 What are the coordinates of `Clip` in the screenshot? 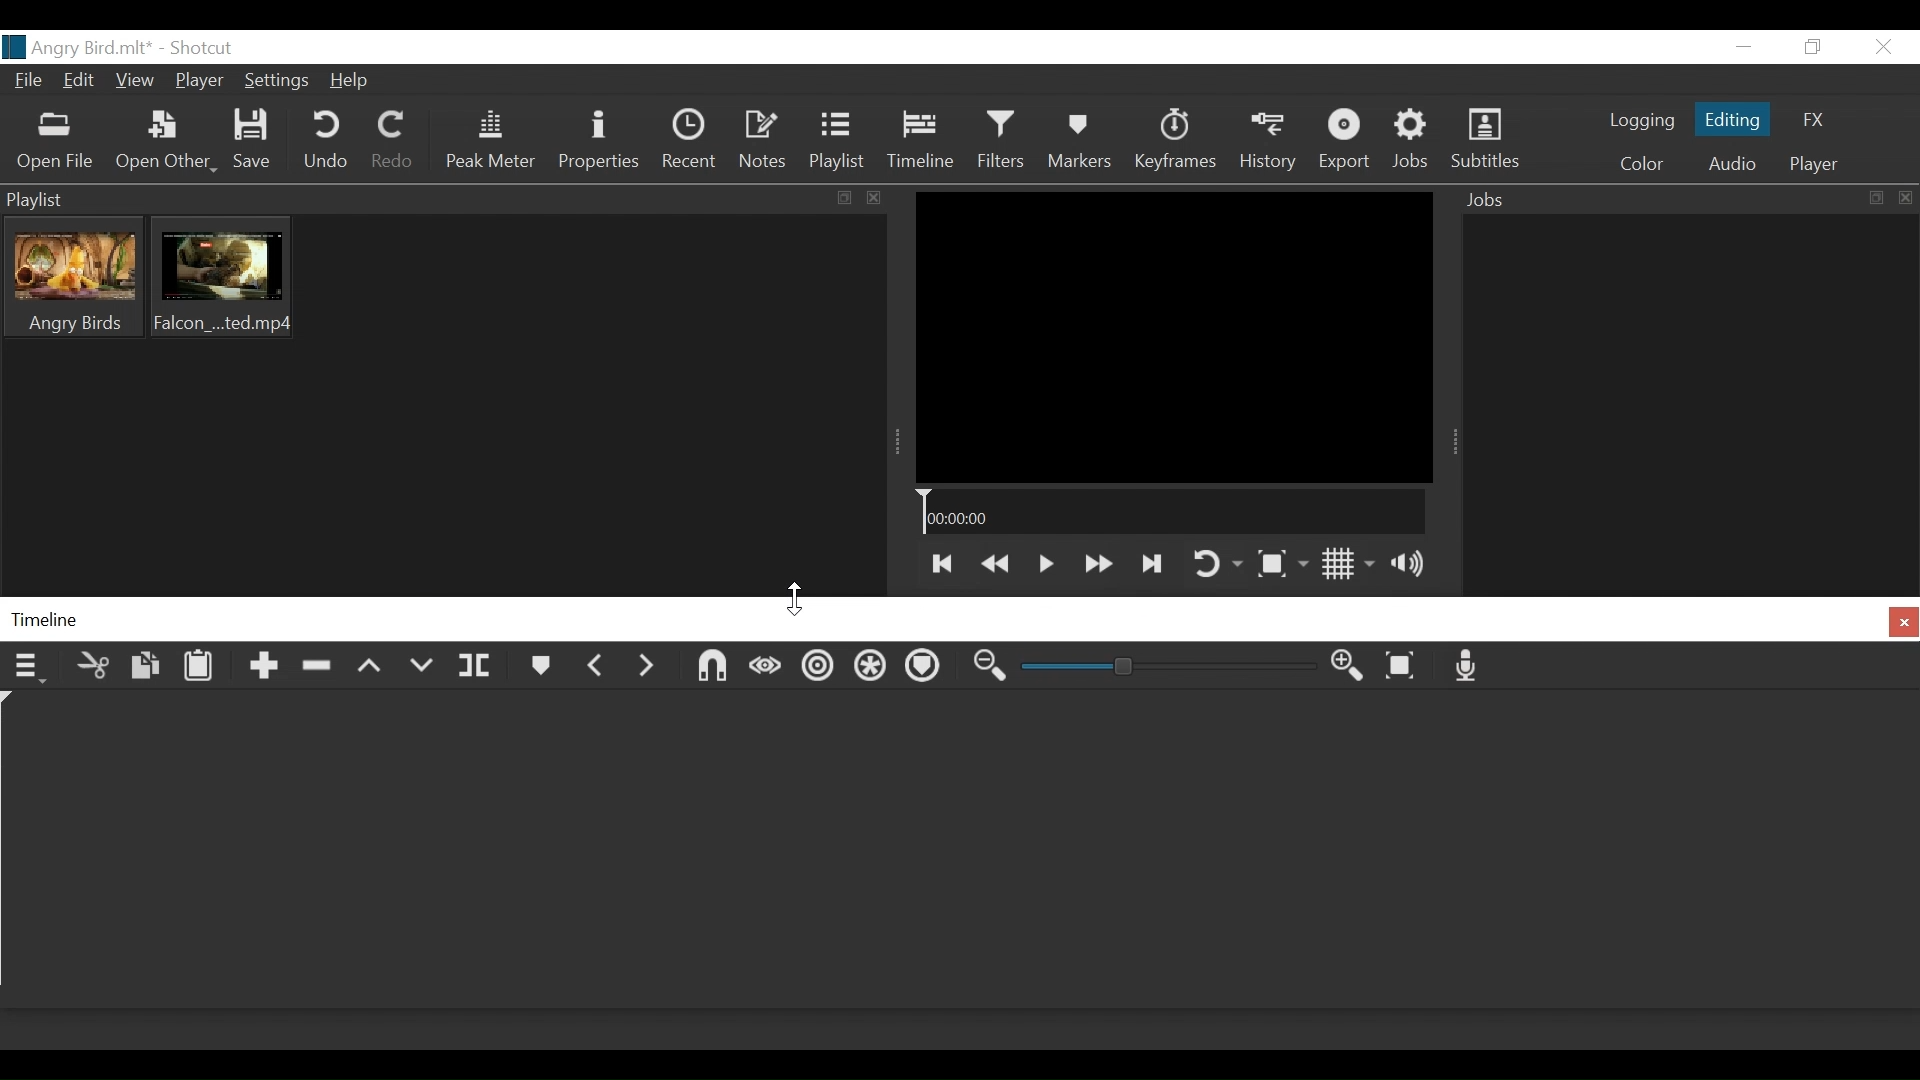 It's located at (74, 277).